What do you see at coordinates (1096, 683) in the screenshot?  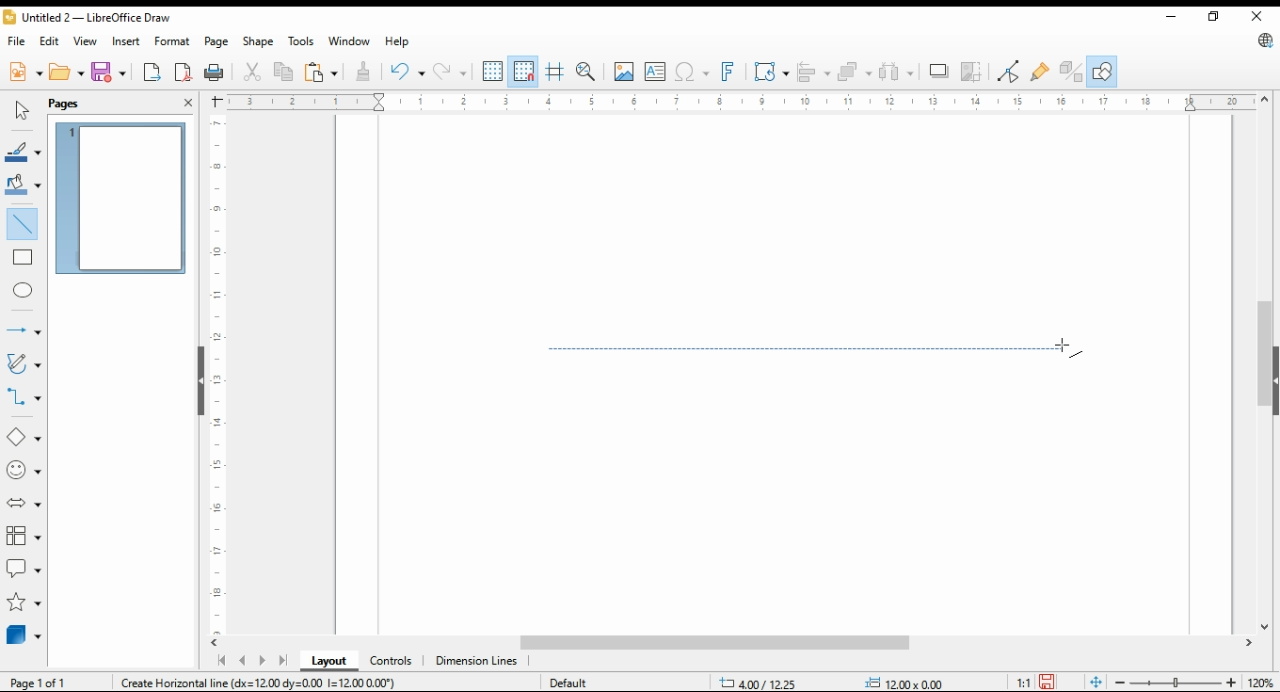 I see `fit page to window` at bounding box center [1096, 683].